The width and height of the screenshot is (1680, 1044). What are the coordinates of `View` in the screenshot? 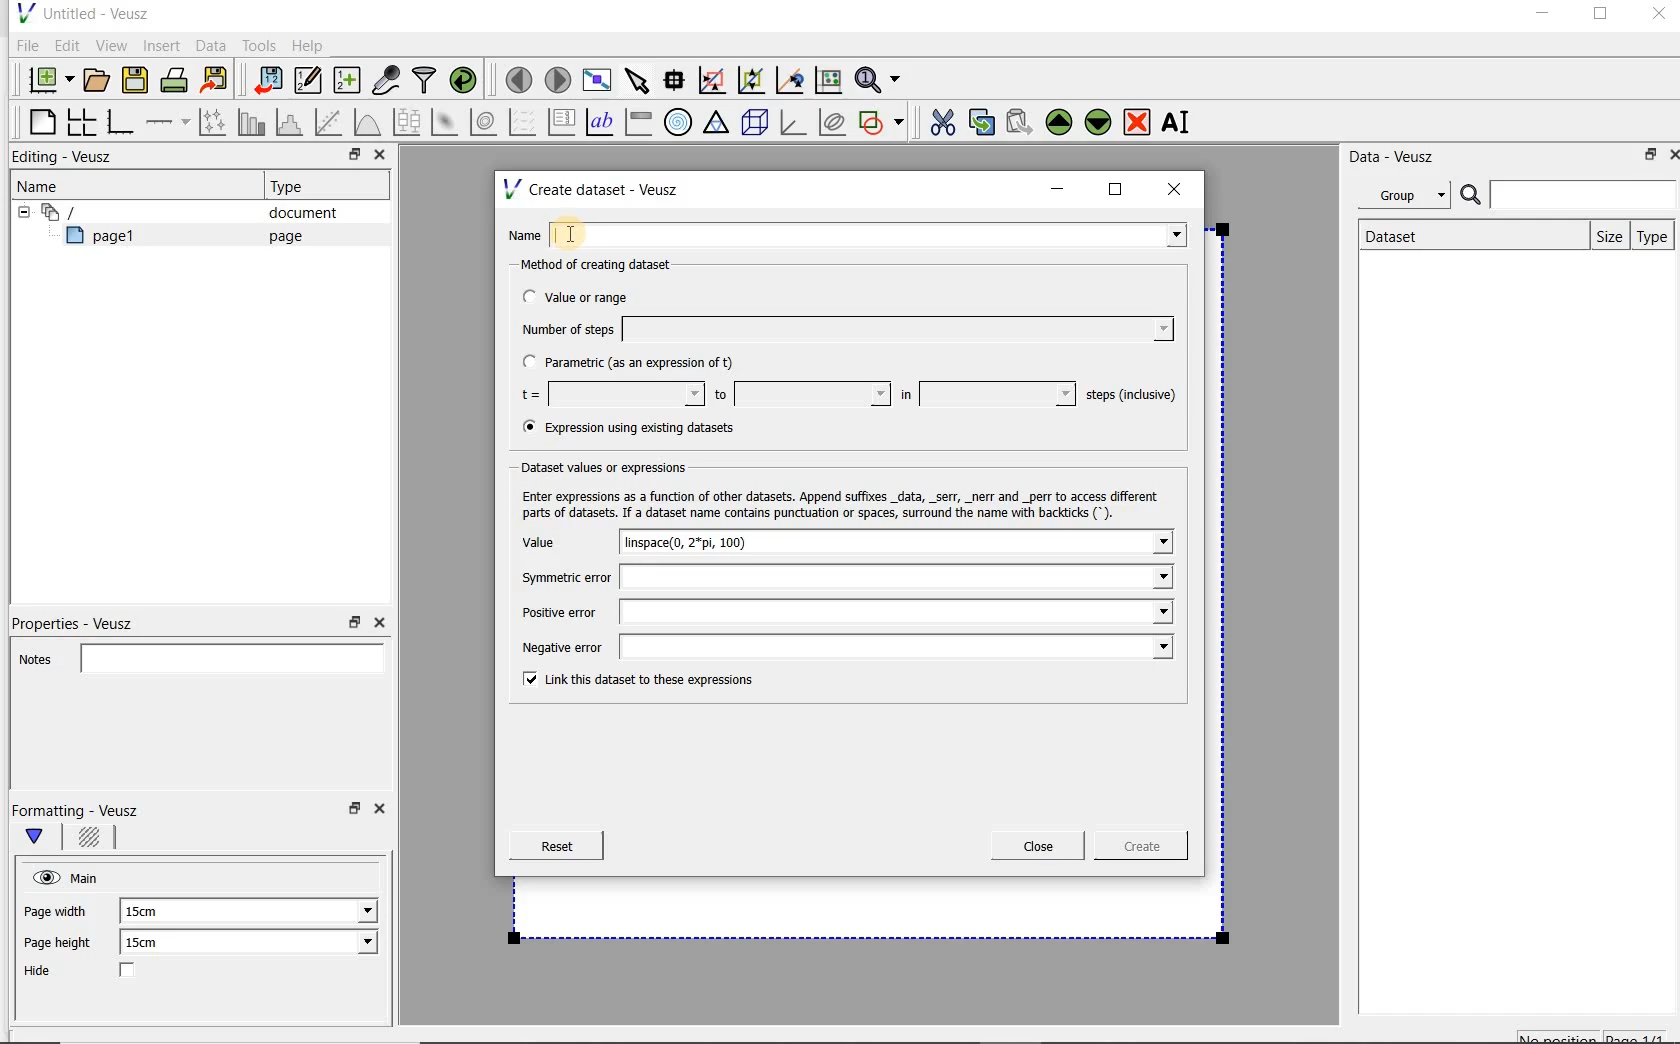 It's located at (111, 43).